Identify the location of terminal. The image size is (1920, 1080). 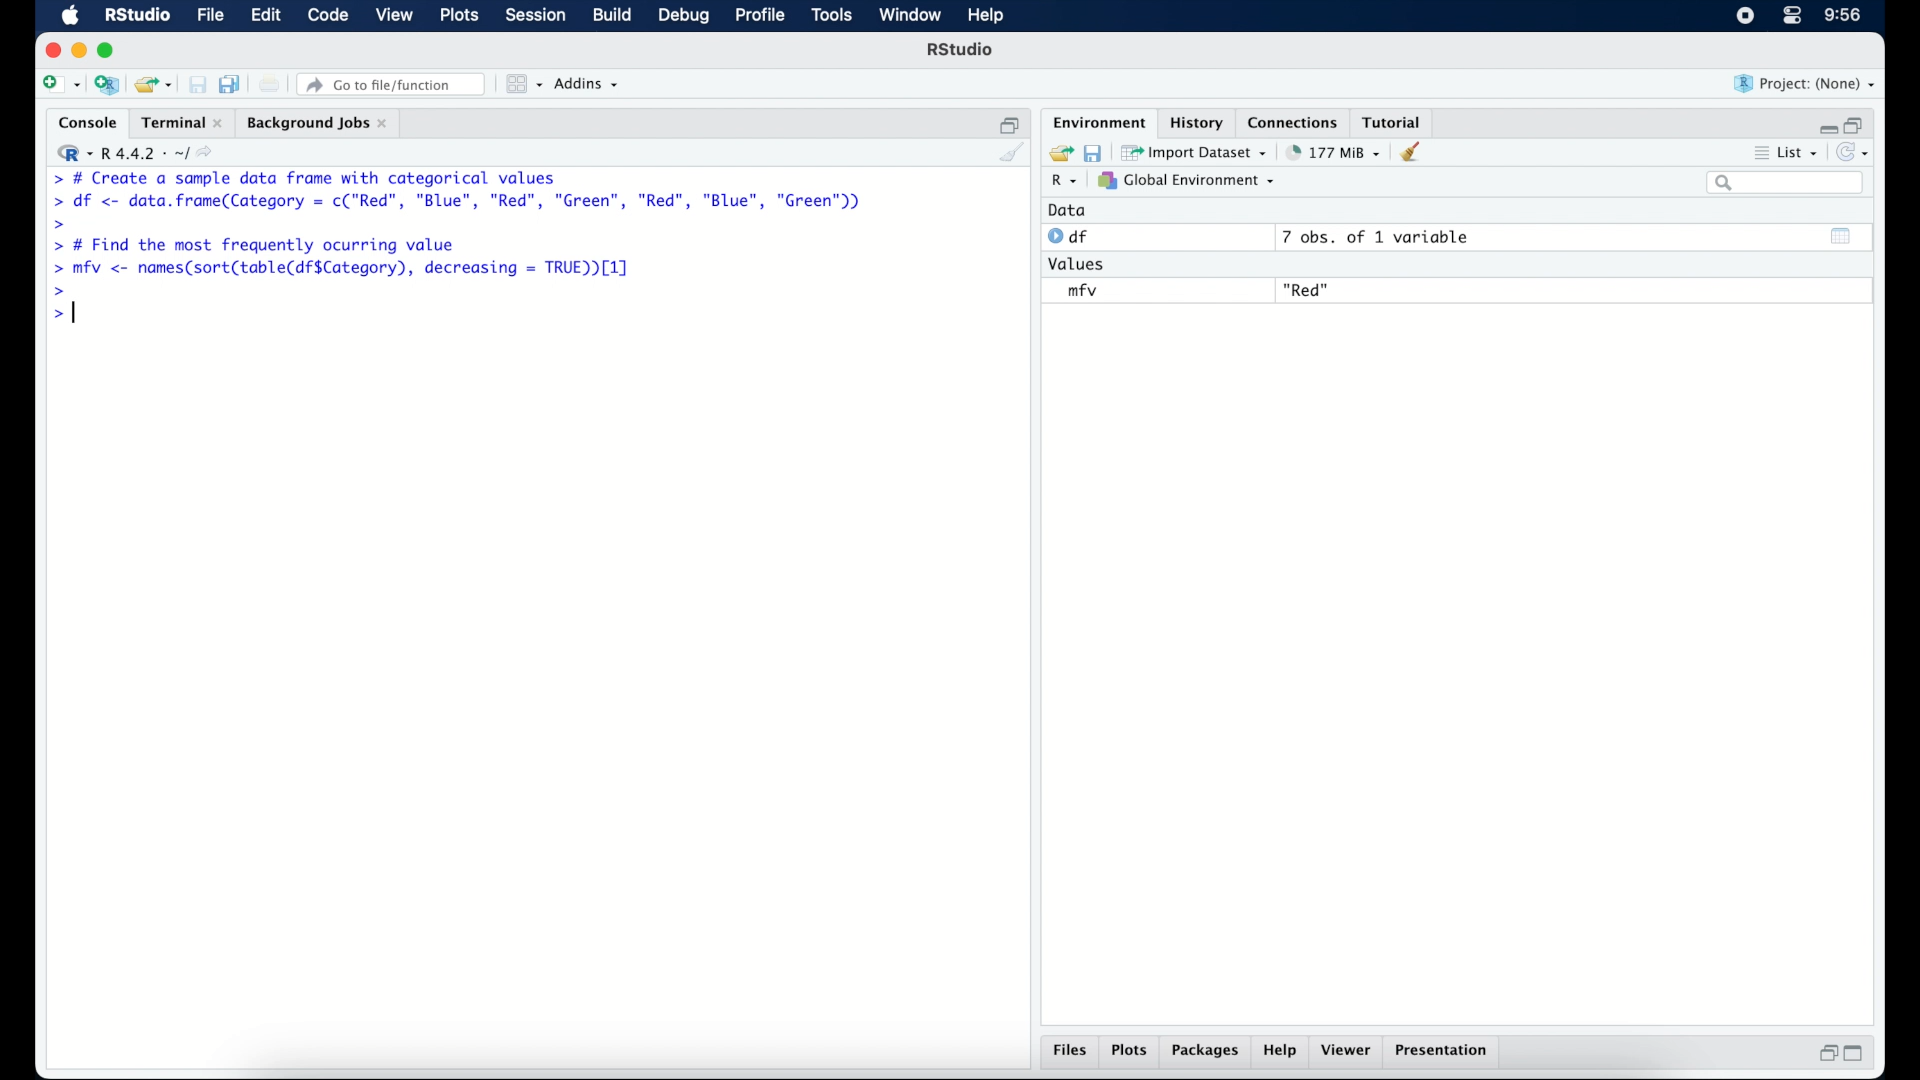
(179, 120).